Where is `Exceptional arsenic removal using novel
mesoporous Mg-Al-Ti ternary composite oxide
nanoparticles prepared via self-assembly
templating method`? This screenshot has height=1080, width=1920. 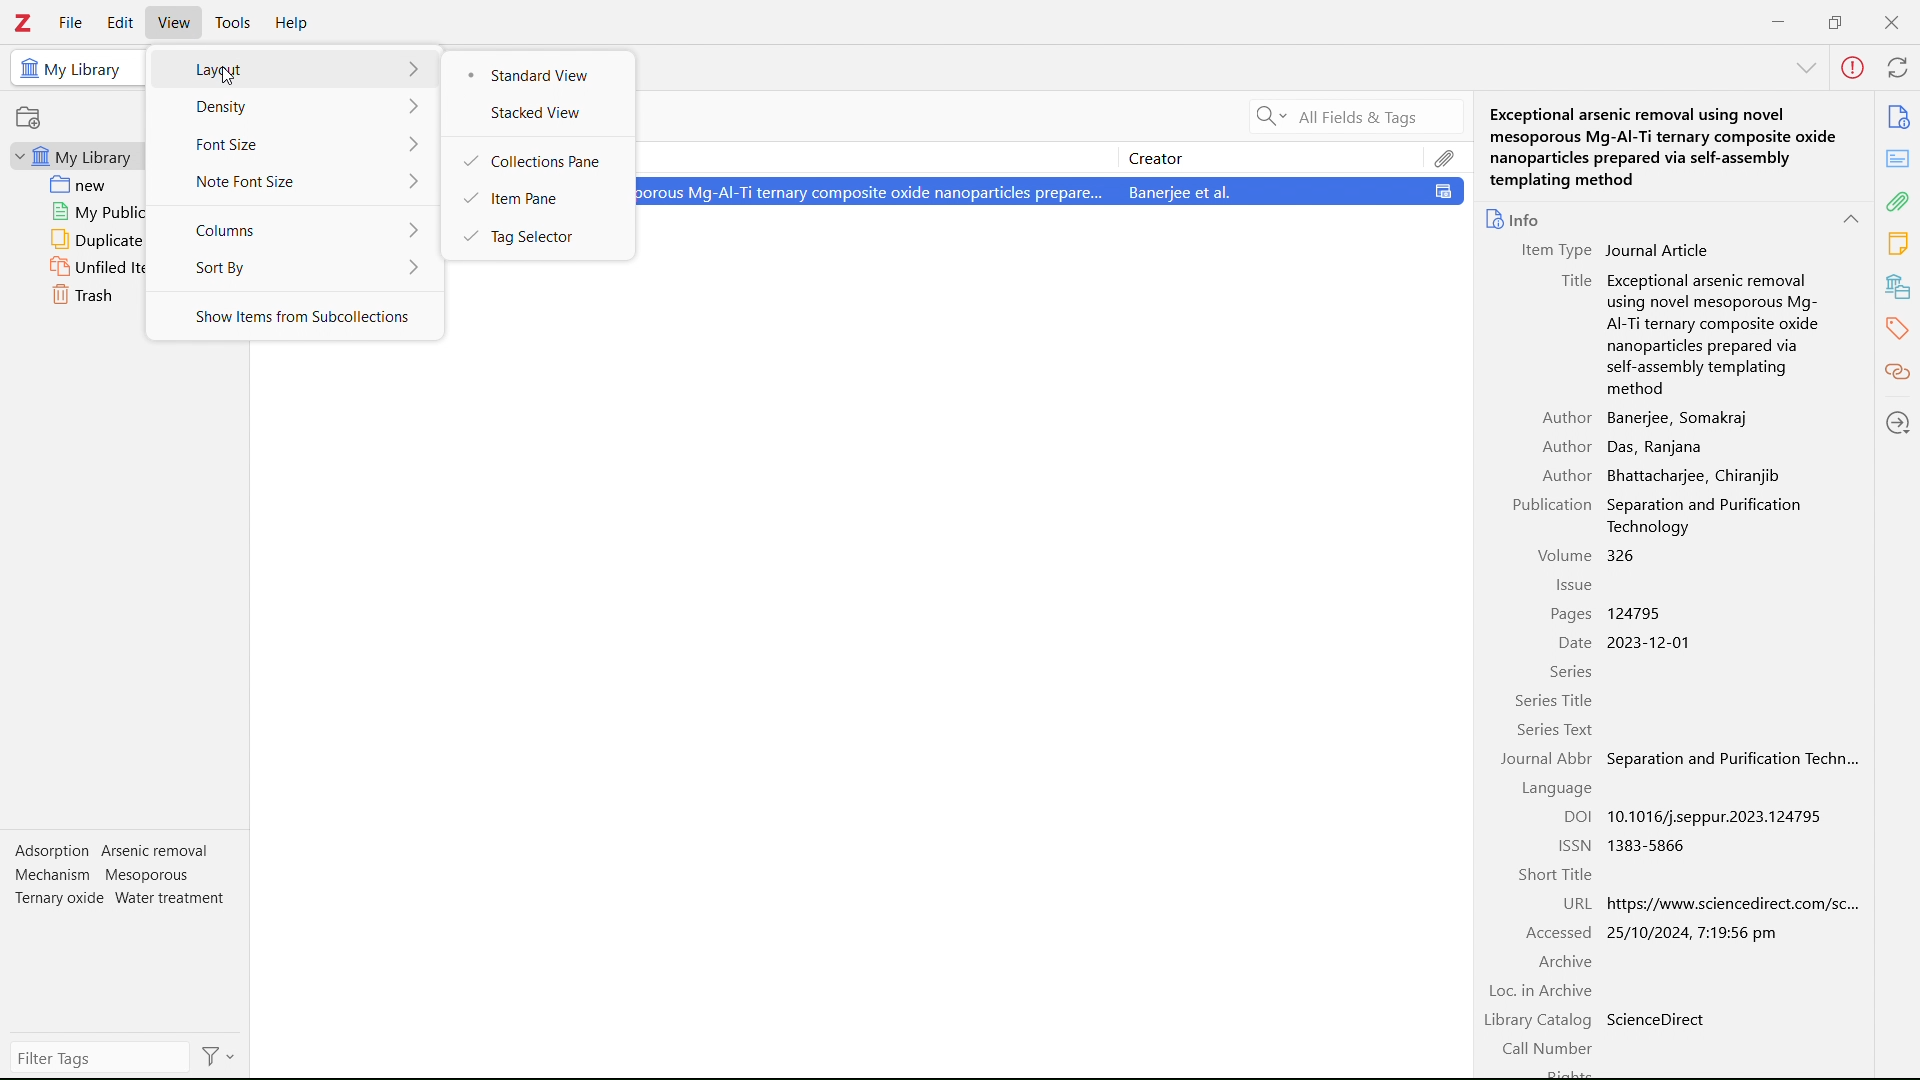
Exceptional arsenic removal using novel
mesoporous Mg-Al-Ti ternary composite oxide
nanoparticles prepared via self-assembly
templating method is located at coordinates (1666, 145).